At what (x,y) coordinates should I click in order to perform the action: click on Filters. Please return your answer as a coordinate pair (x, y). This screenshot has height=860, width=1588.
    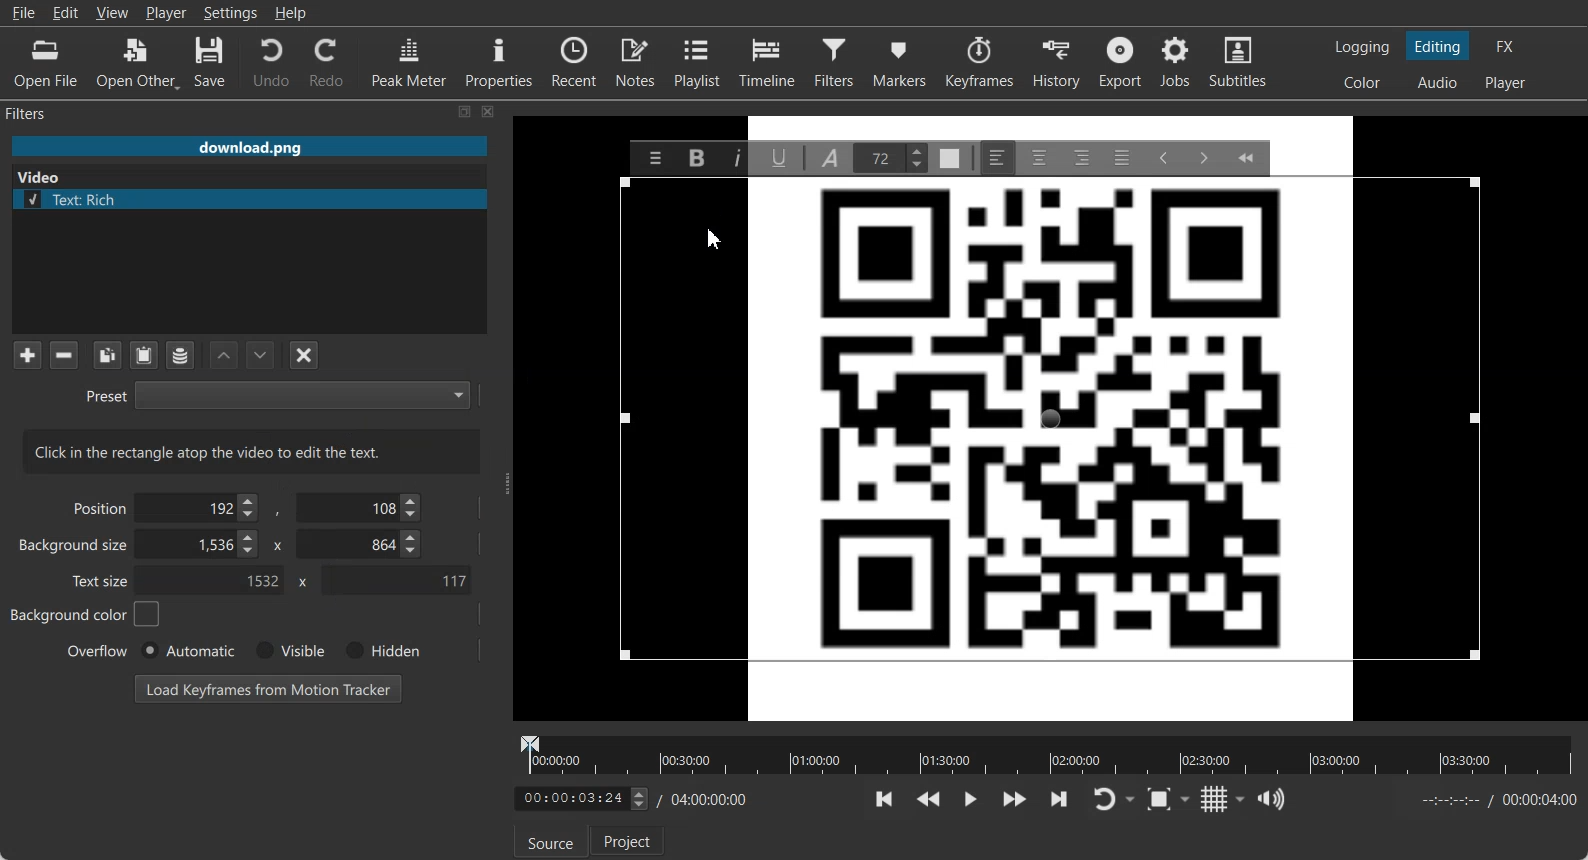
    Looking at the image, I should click on (837, 61).